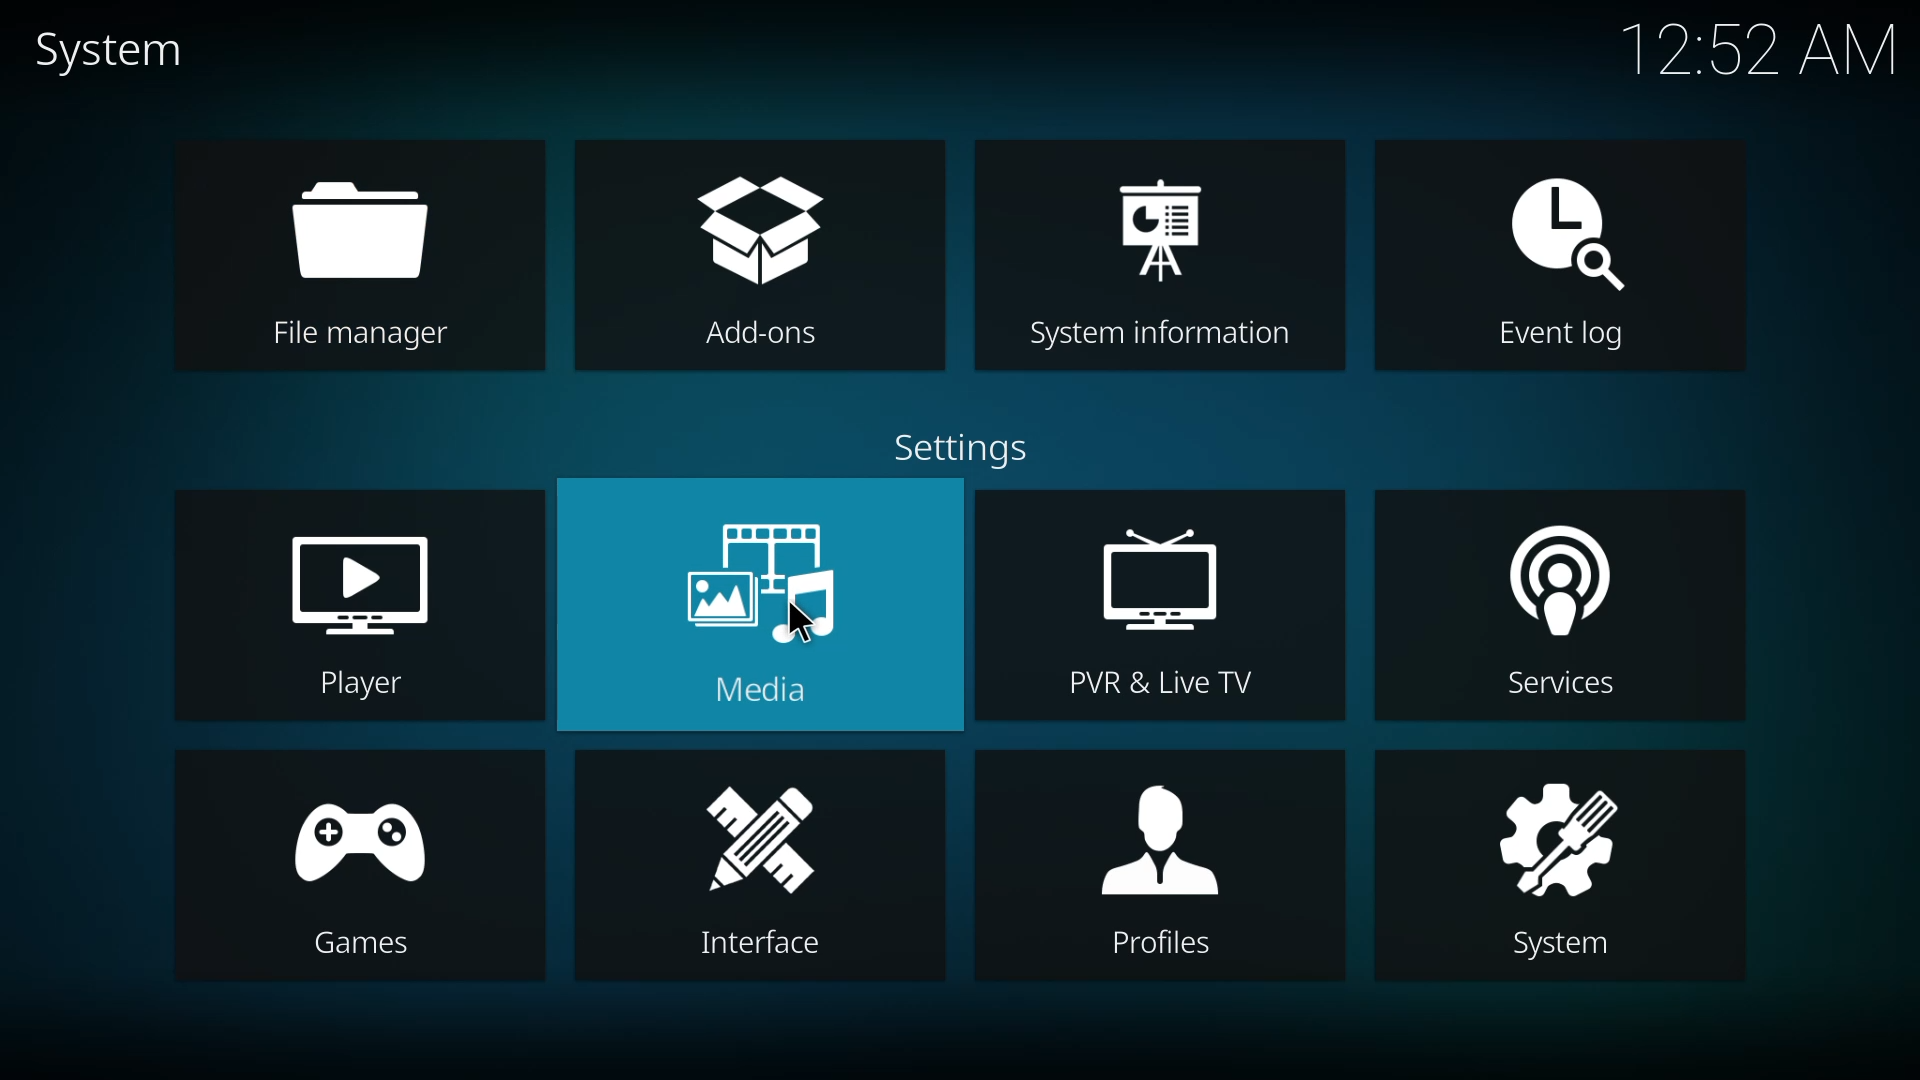 The image size is (1920, 1080). Describe the element at coordinates (1557, 579) in the screenshot. I see `services` at that location.